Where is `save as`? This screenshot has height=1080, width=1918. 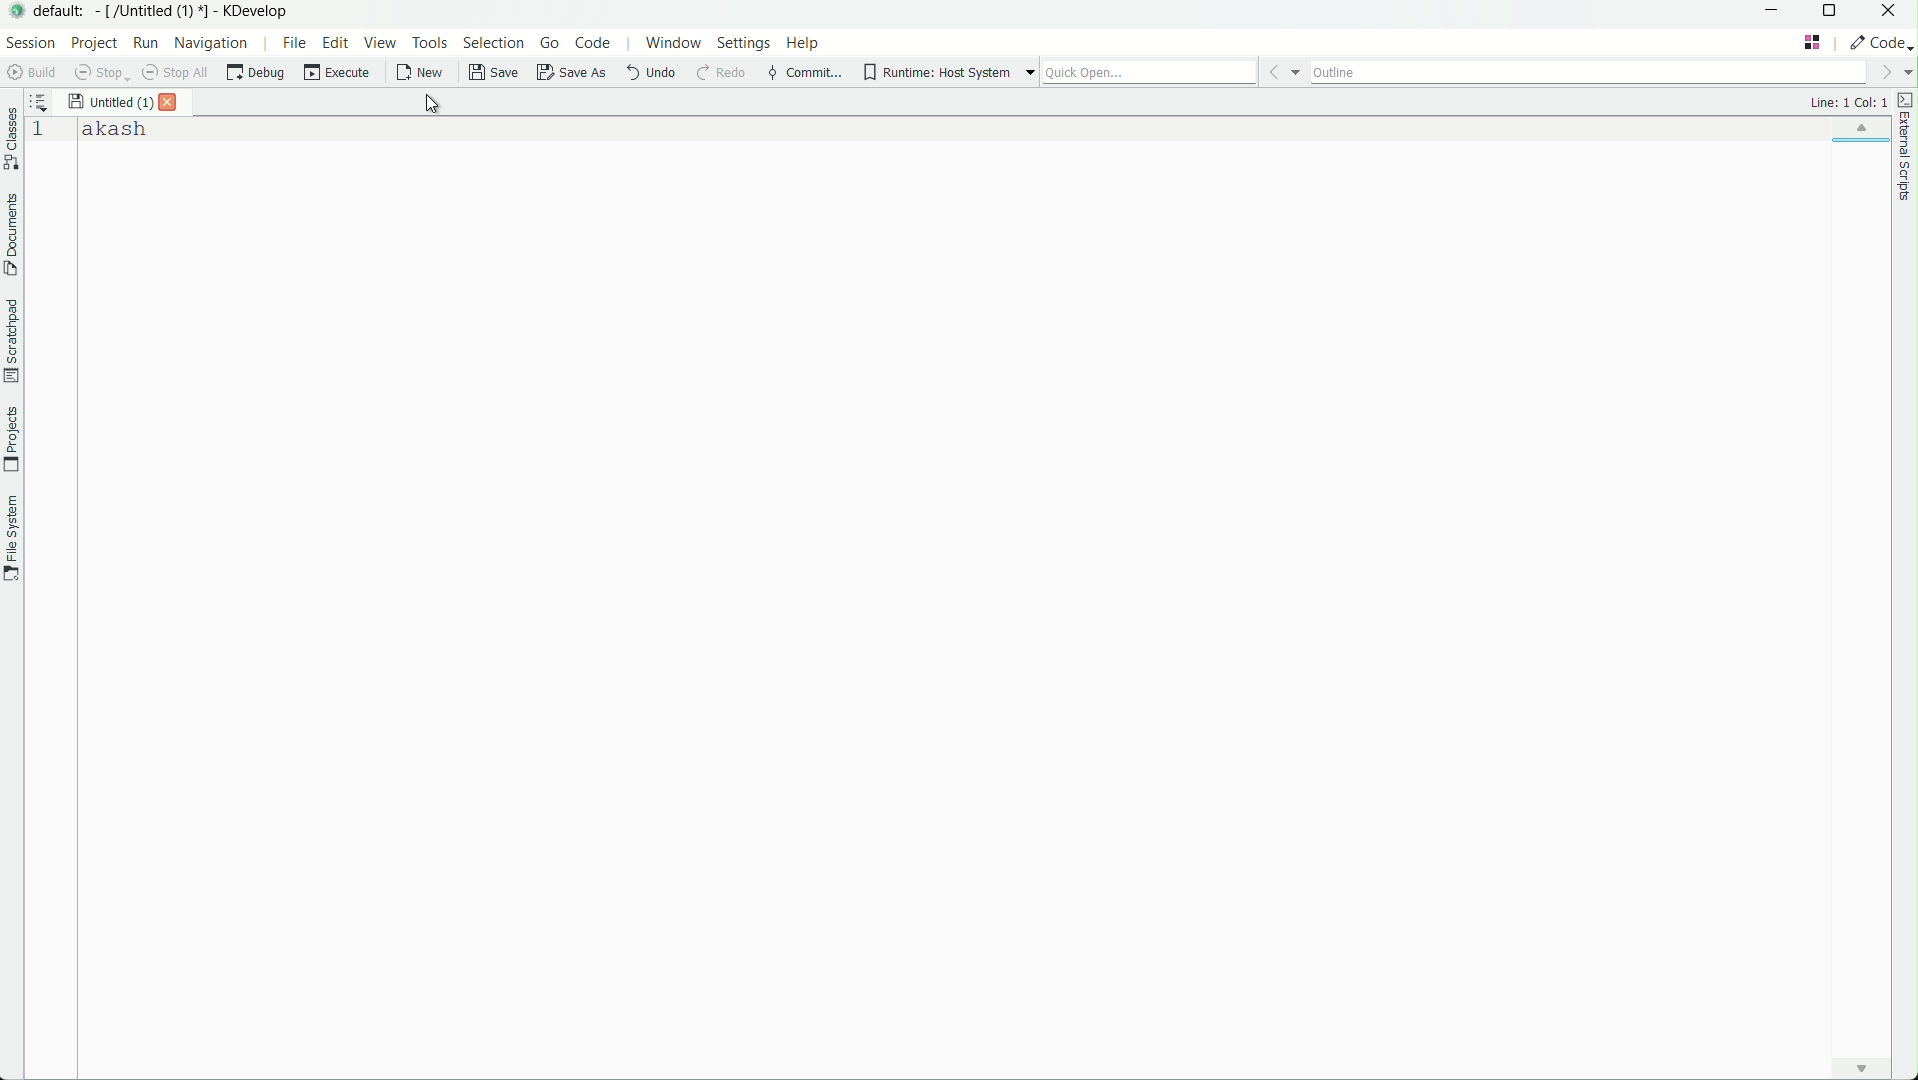 save as is located at coordinates (574, 73).